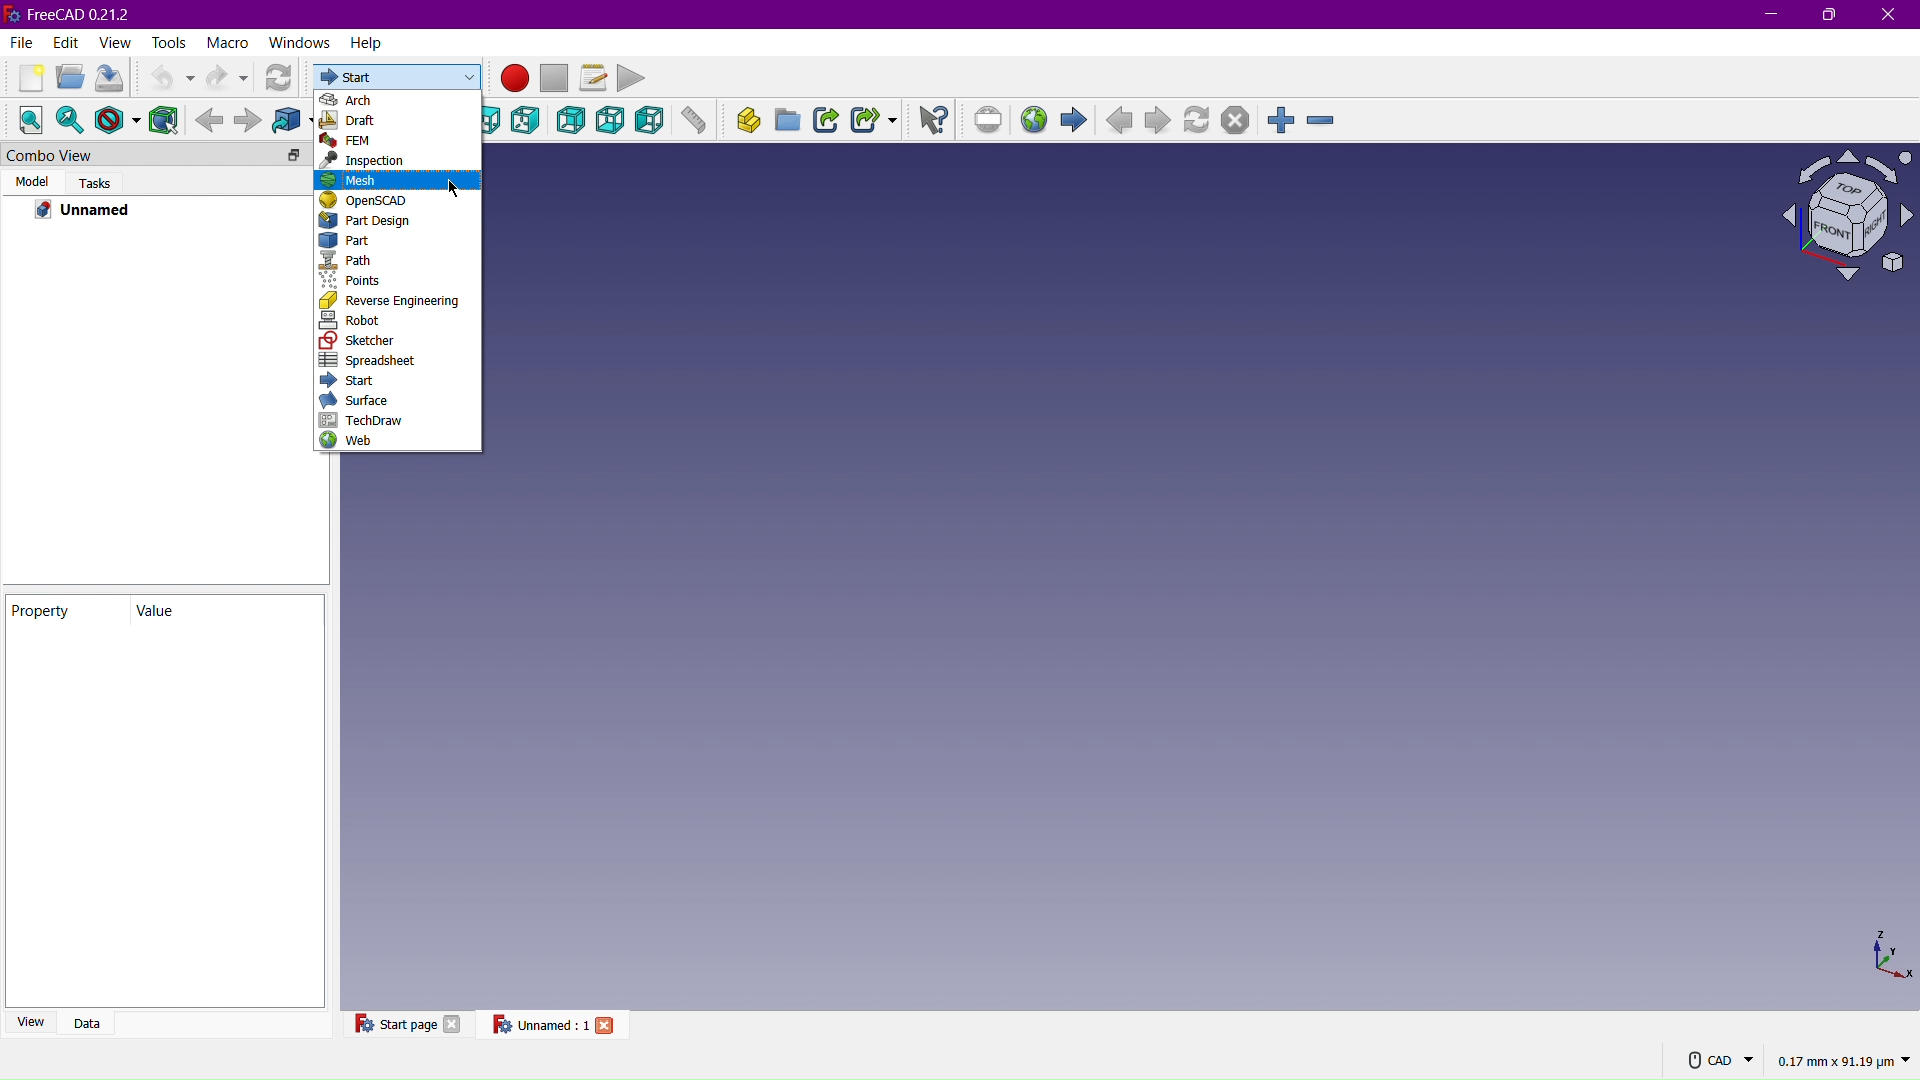 Image resolution: width=1920 pixels, height=1080 pixels. Describe the element at coordinates (118, 119) in the screenshot. I see `Draw Style` at that location.